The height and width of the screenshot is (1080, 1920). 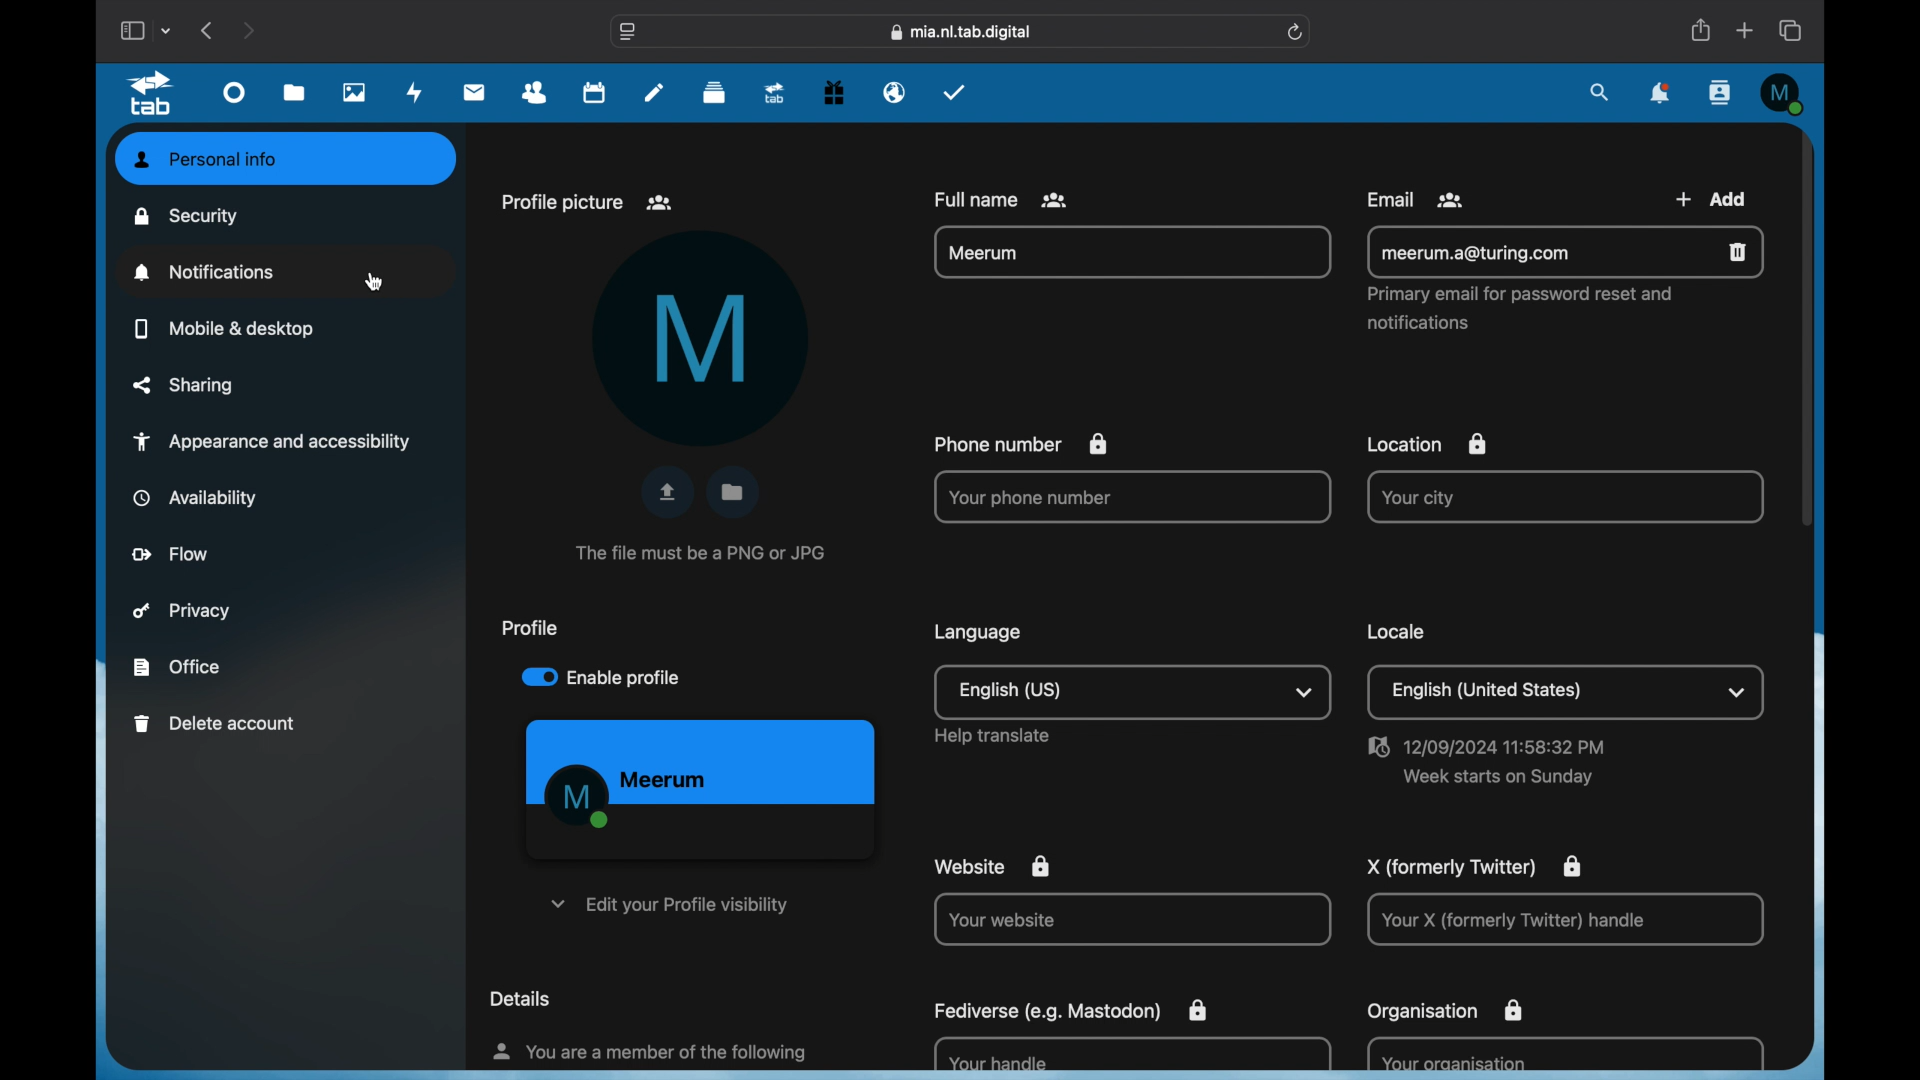 I want to click on profile, so click(x=528, y=627).